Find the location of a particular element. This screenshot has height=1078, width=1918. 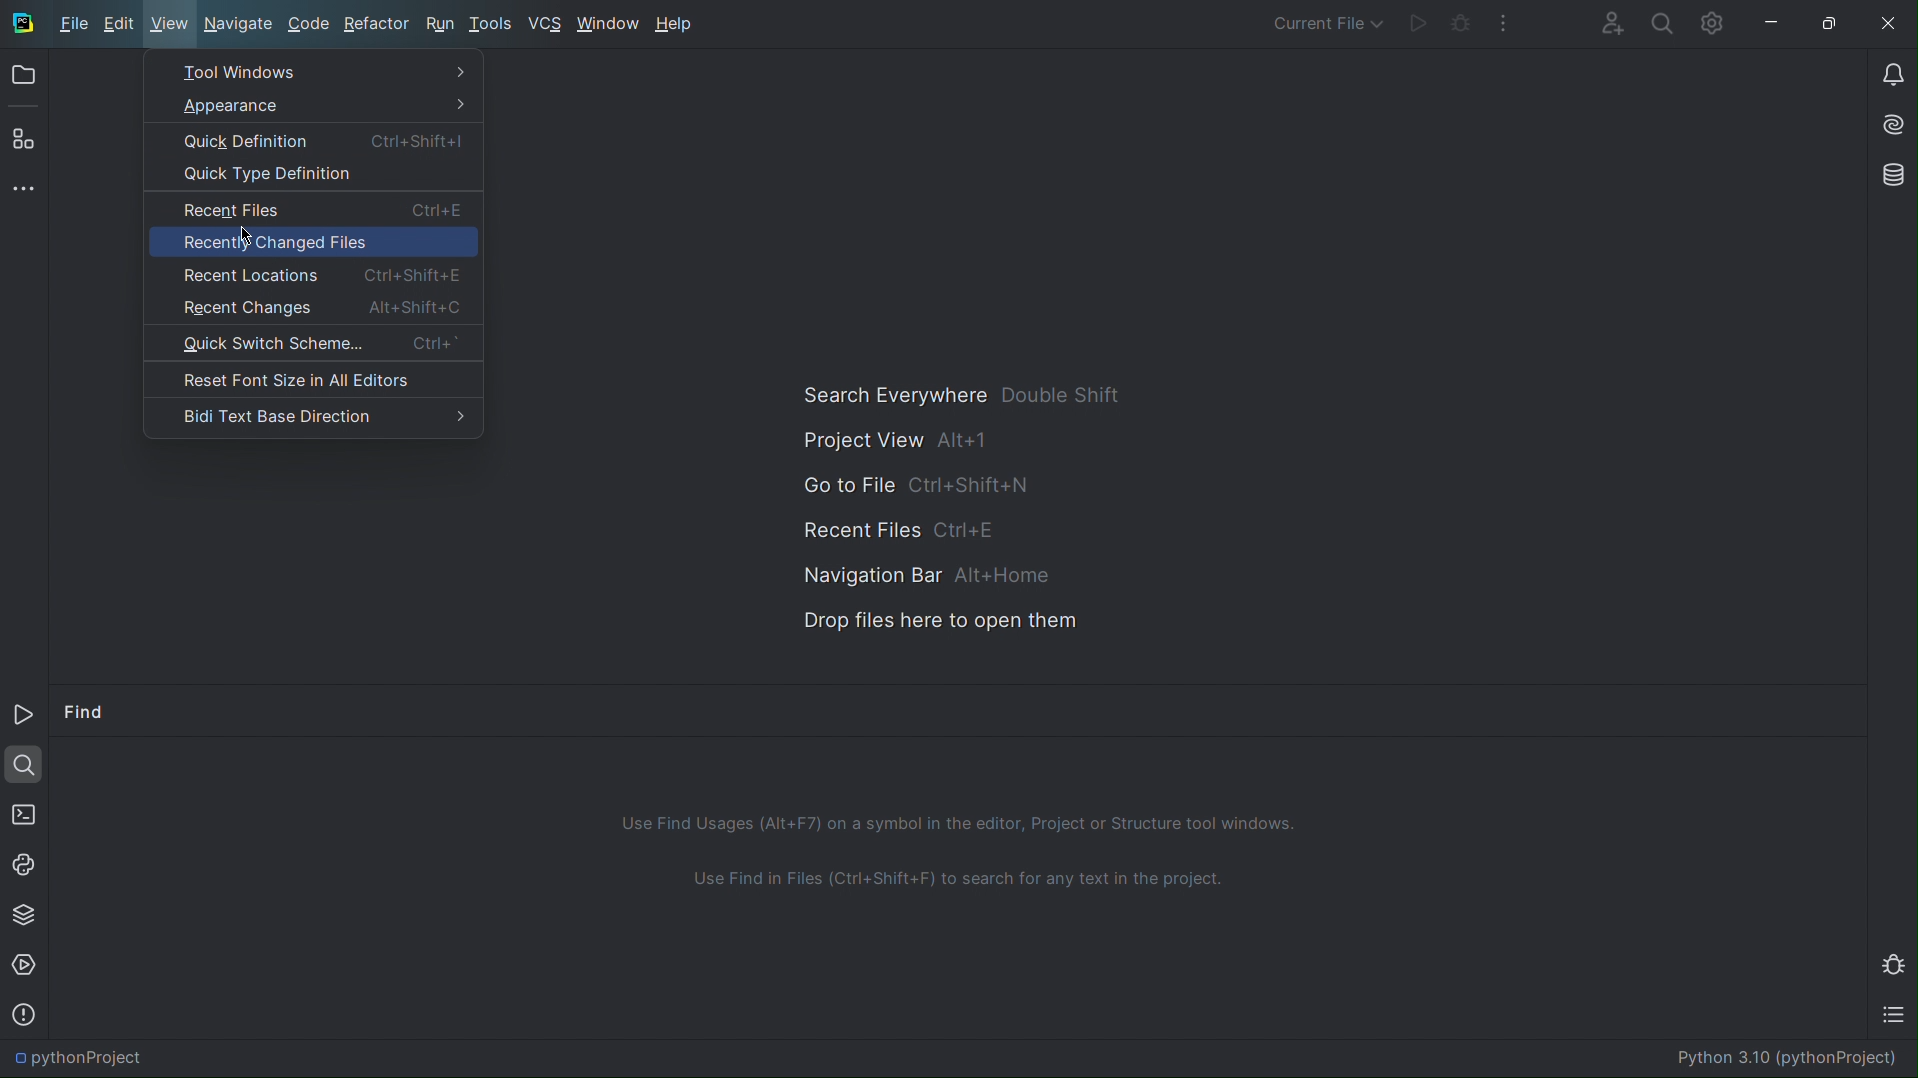

Appearance is located at coordinates (317, 107).